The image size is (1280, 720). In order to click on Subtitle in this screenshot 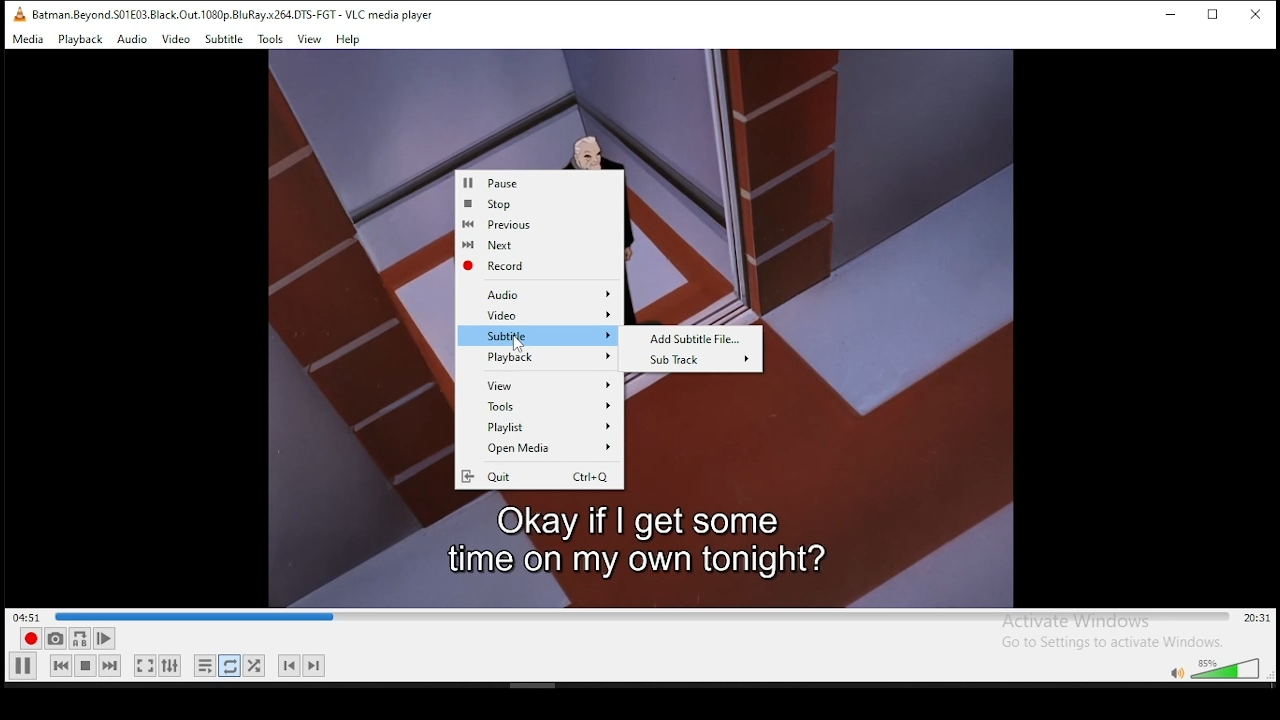, I will do `click(543, 335)`.